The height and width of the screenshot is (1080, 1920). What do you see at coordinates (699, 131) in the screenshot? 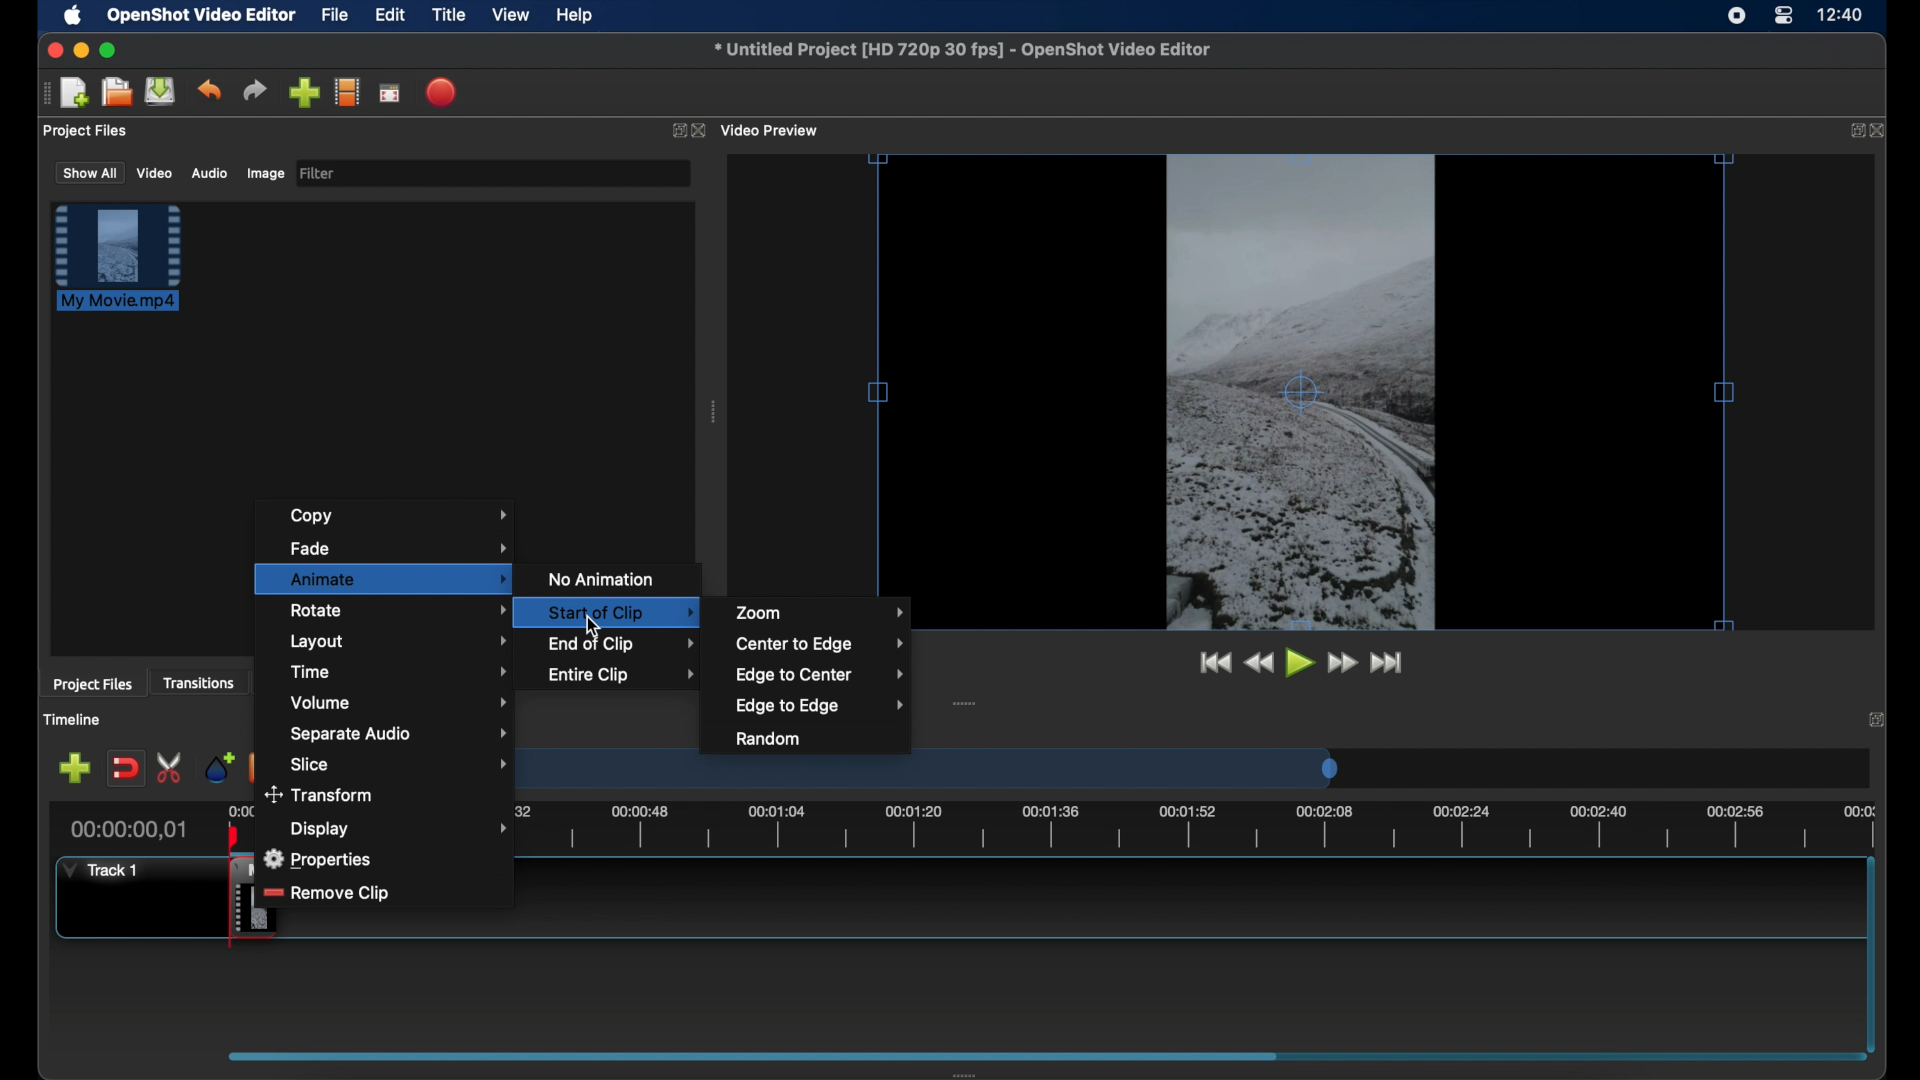
I see `close` at bounding box center [699, 131].